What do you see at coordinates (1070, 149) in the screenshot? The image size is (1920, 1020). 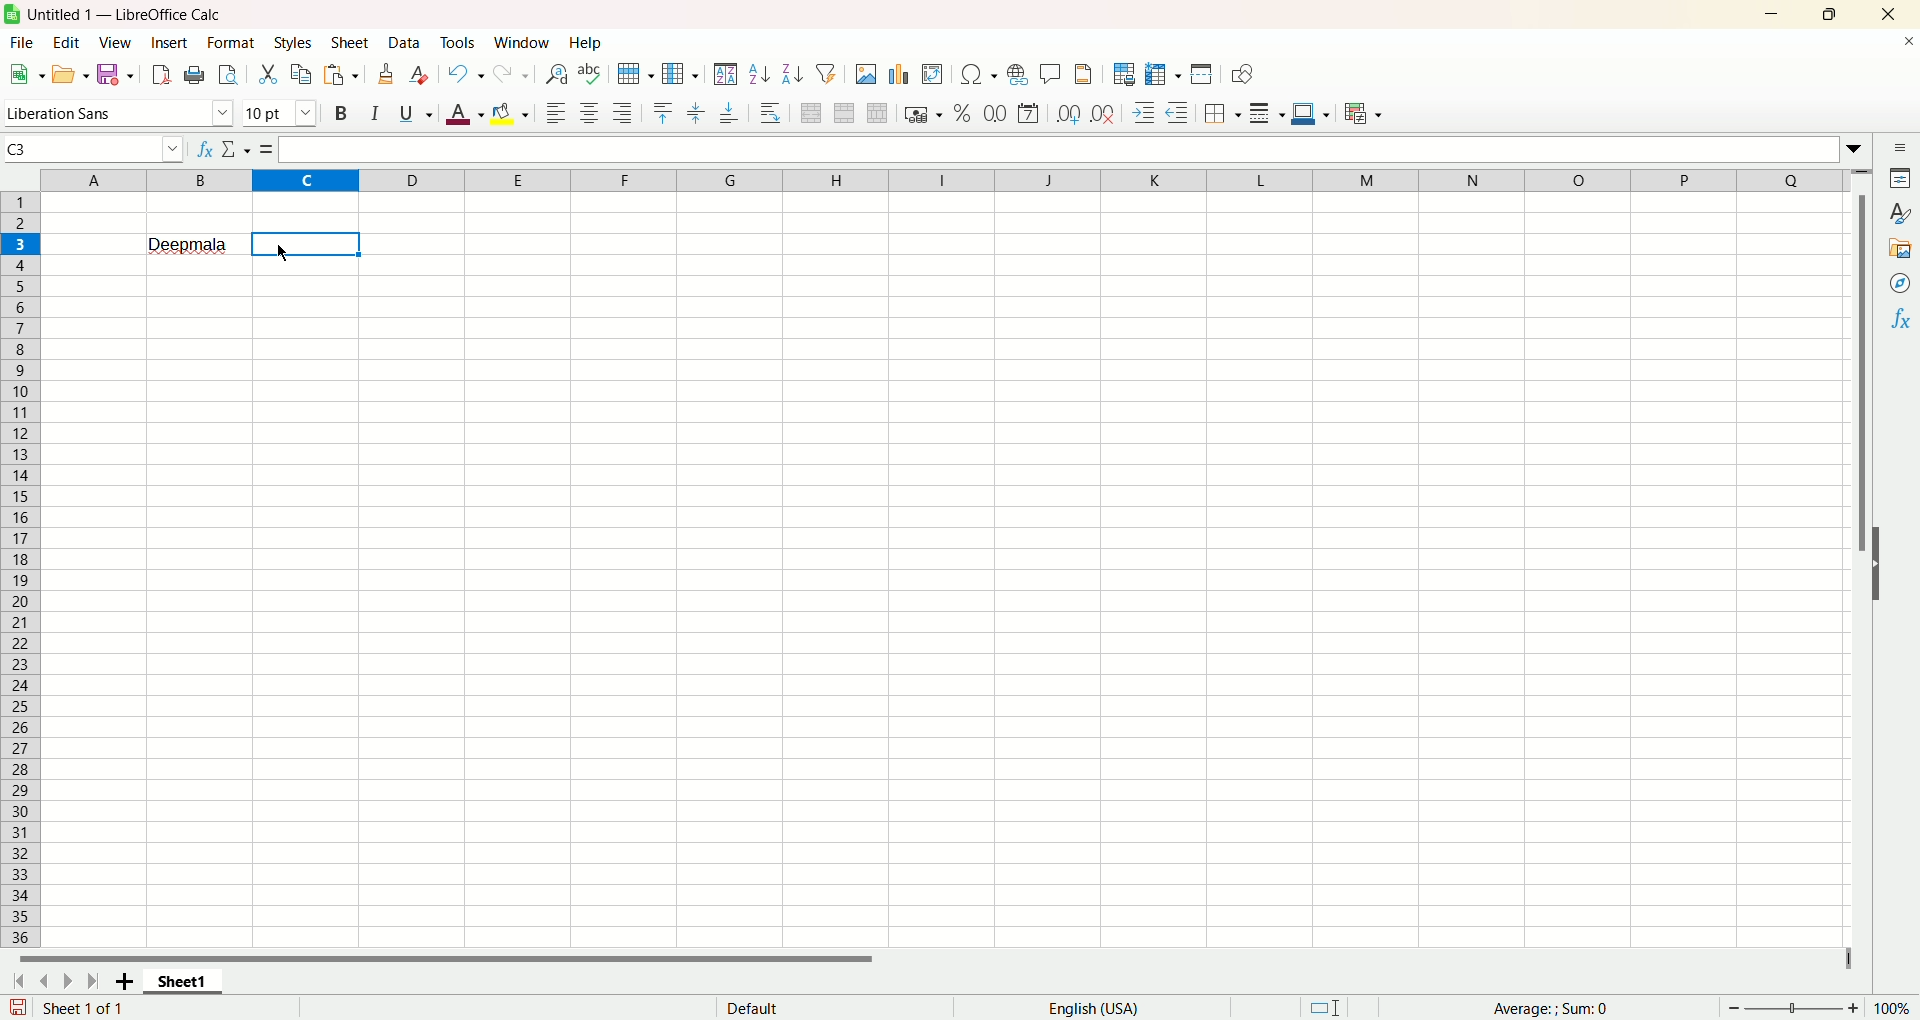 I see `Input line` at bounding box center [1070, 149].